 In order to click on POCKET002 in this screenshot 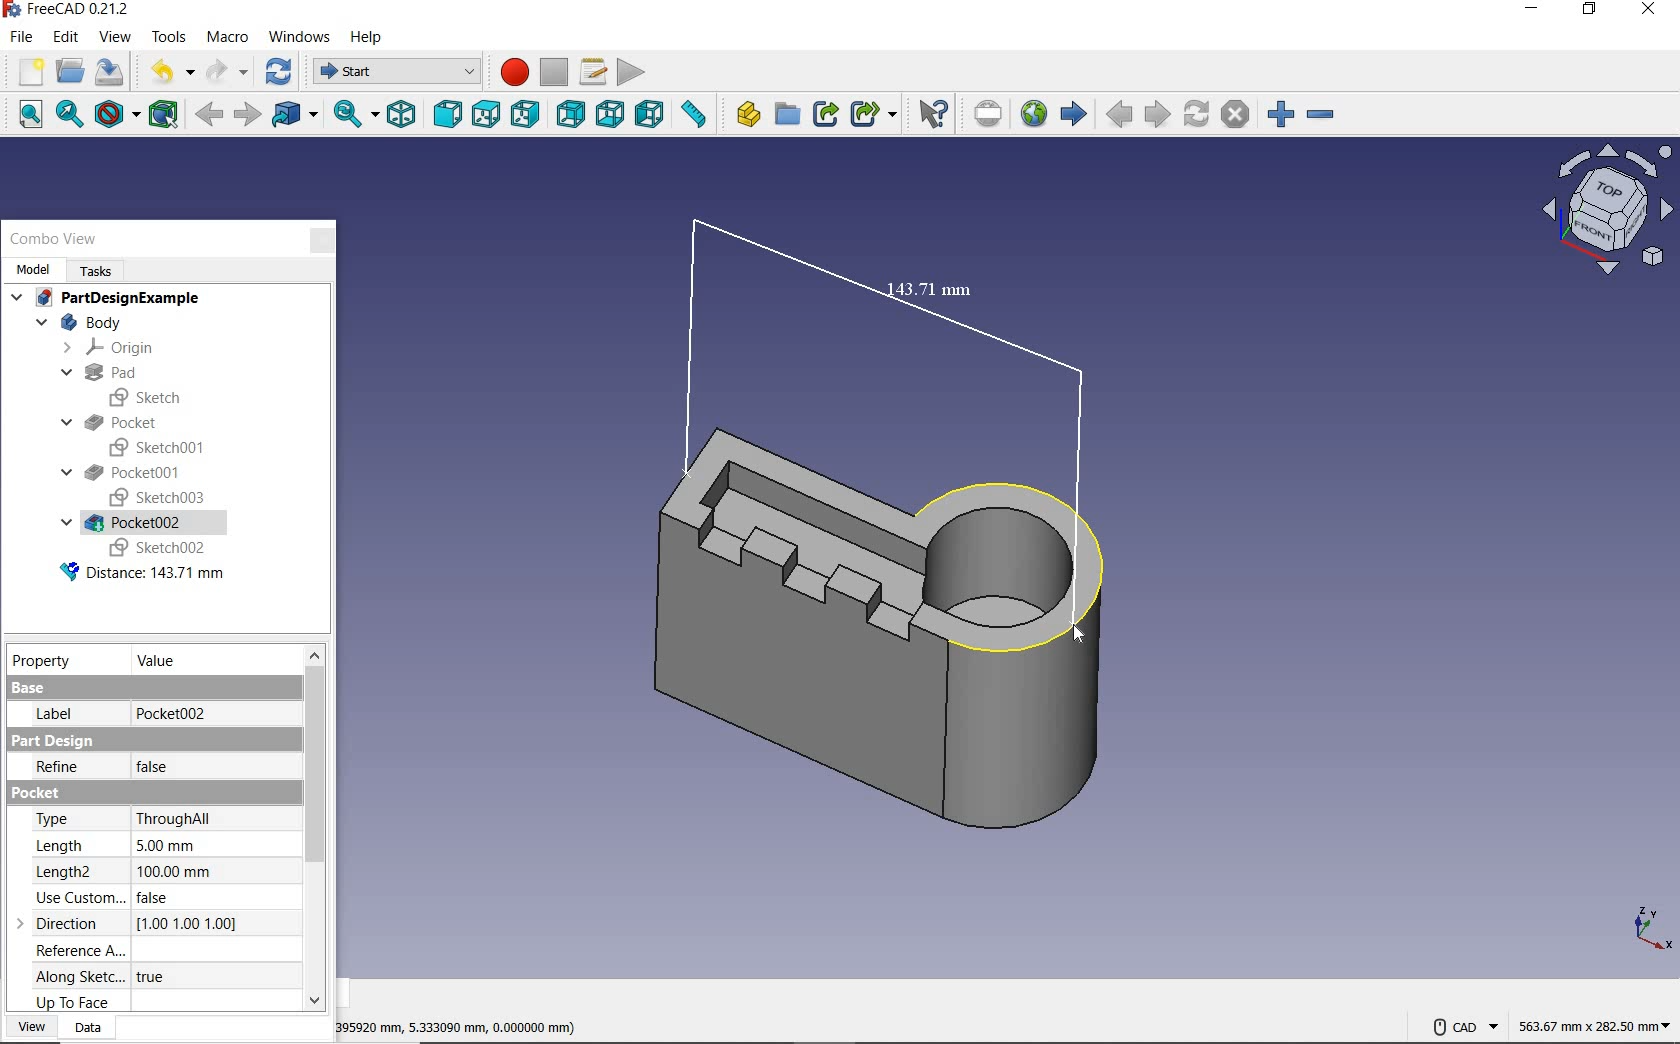, I will do `click(124, 523)`.